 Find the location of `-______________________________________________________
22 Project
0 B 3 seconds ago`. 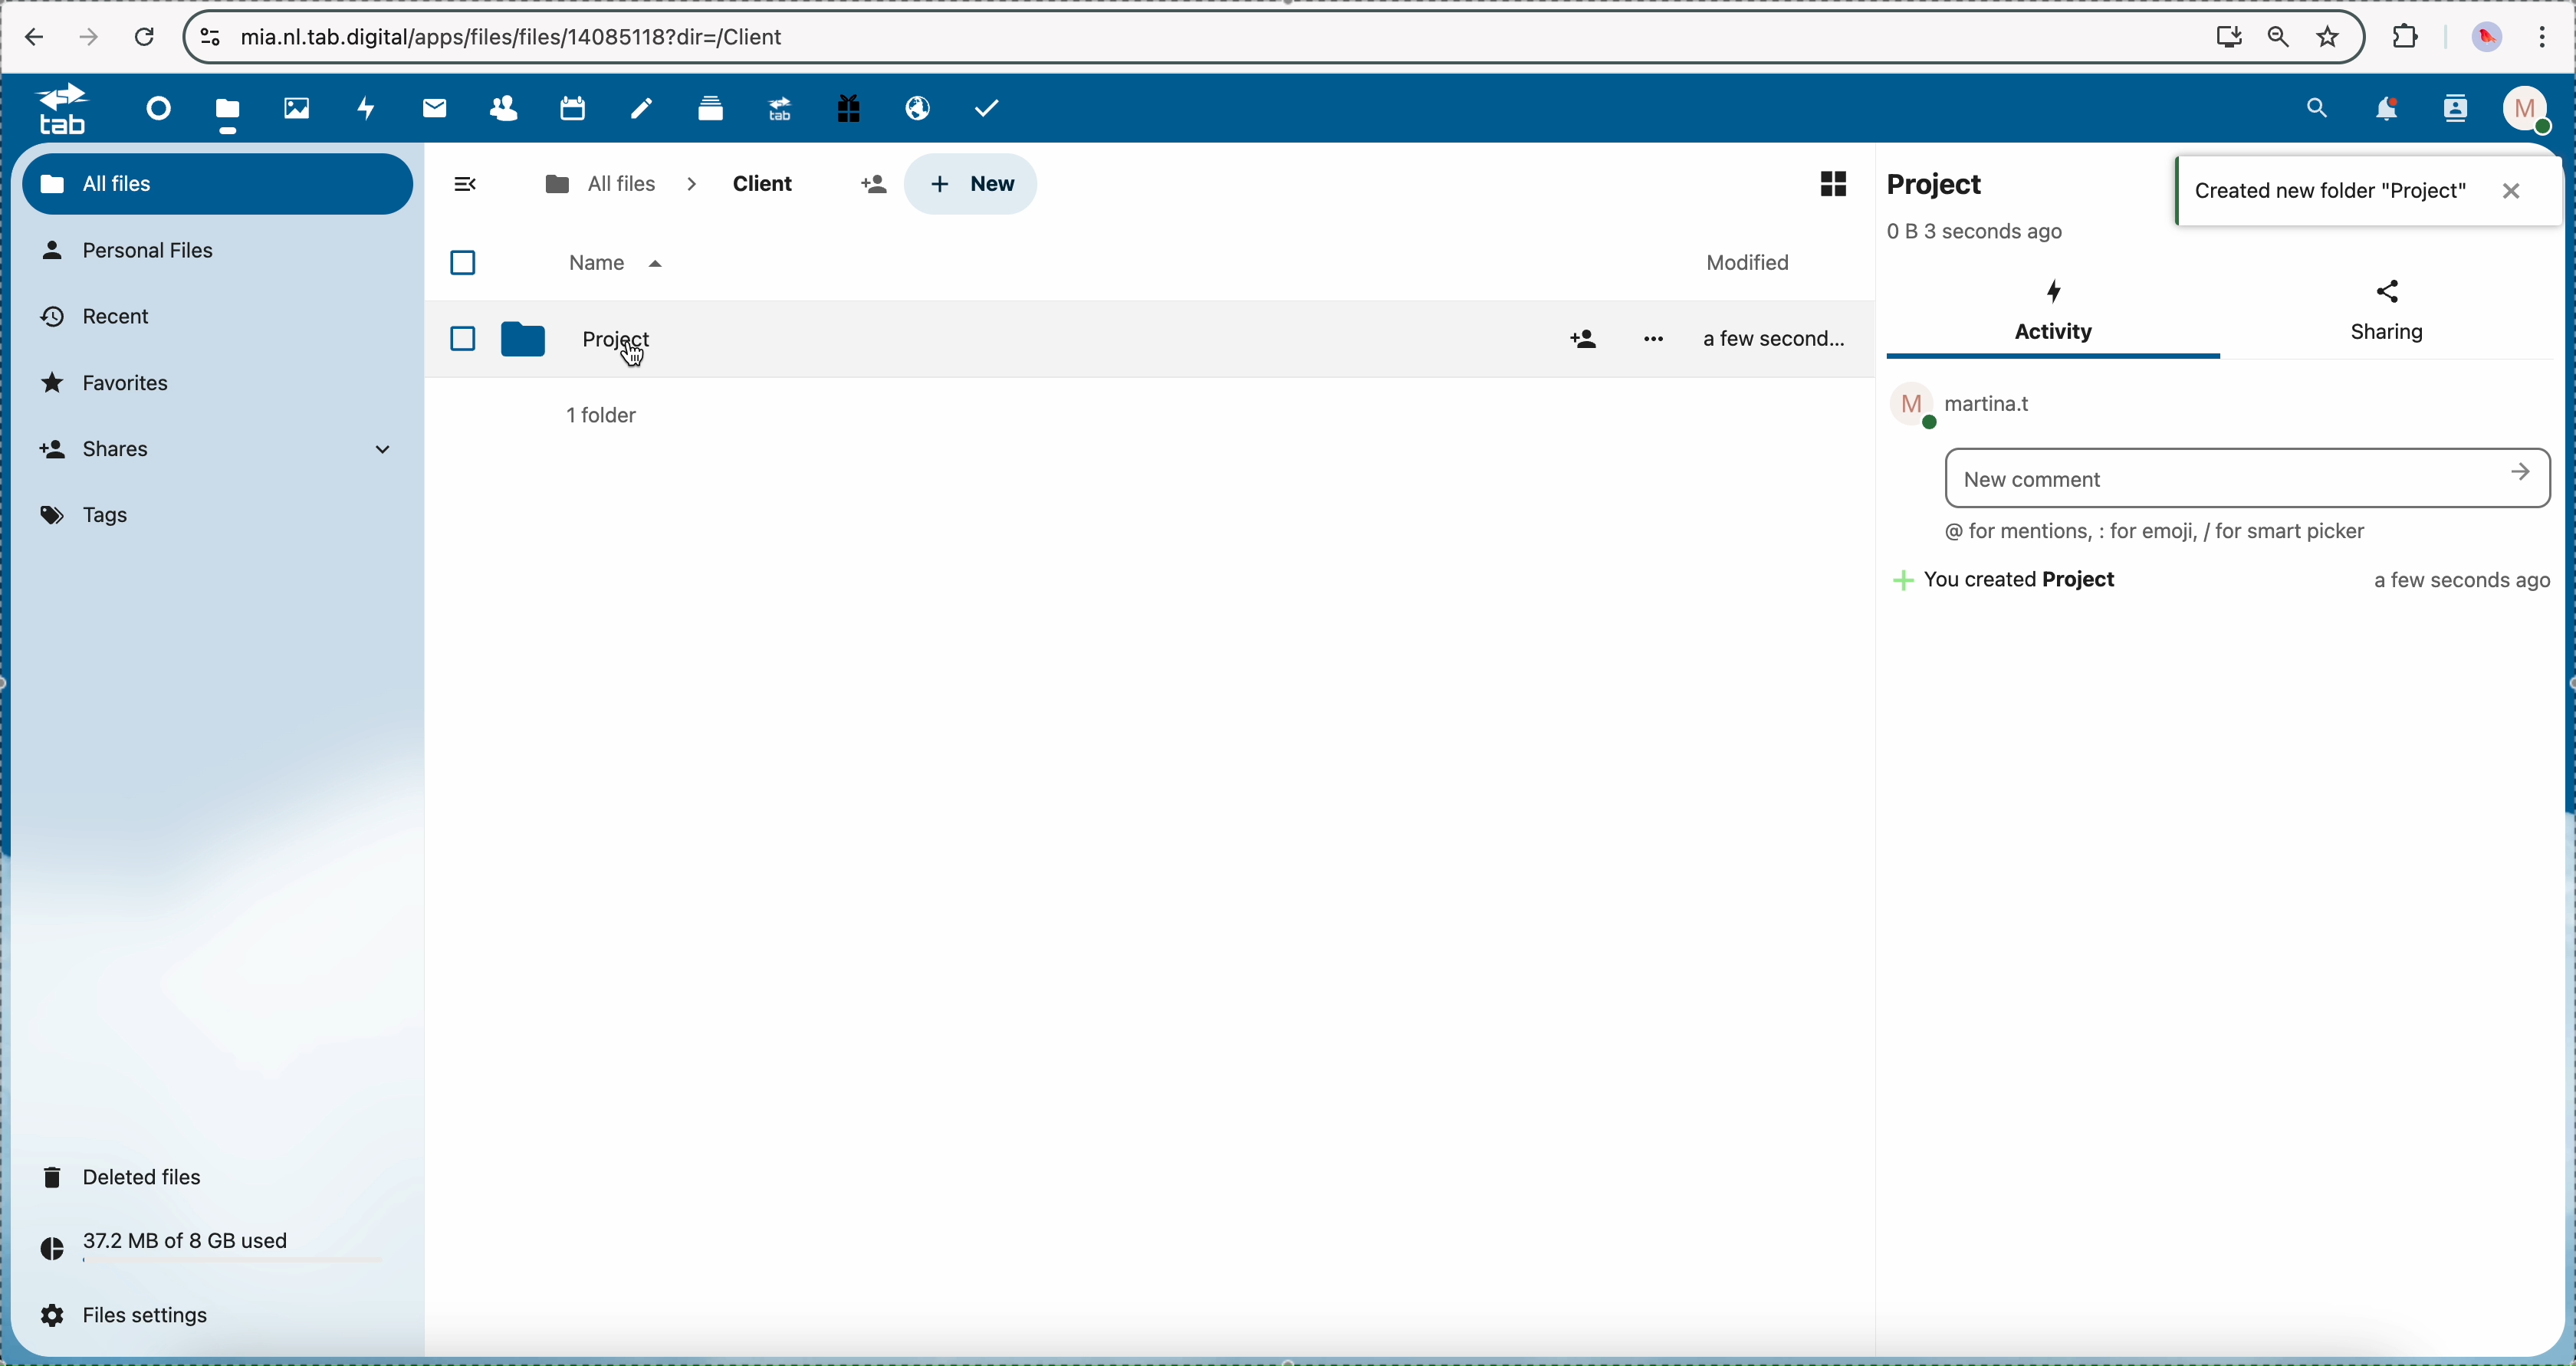

-______________________________________________________
22 Project
0 B 3 seconds ago is located at coordinates (1977, 201).